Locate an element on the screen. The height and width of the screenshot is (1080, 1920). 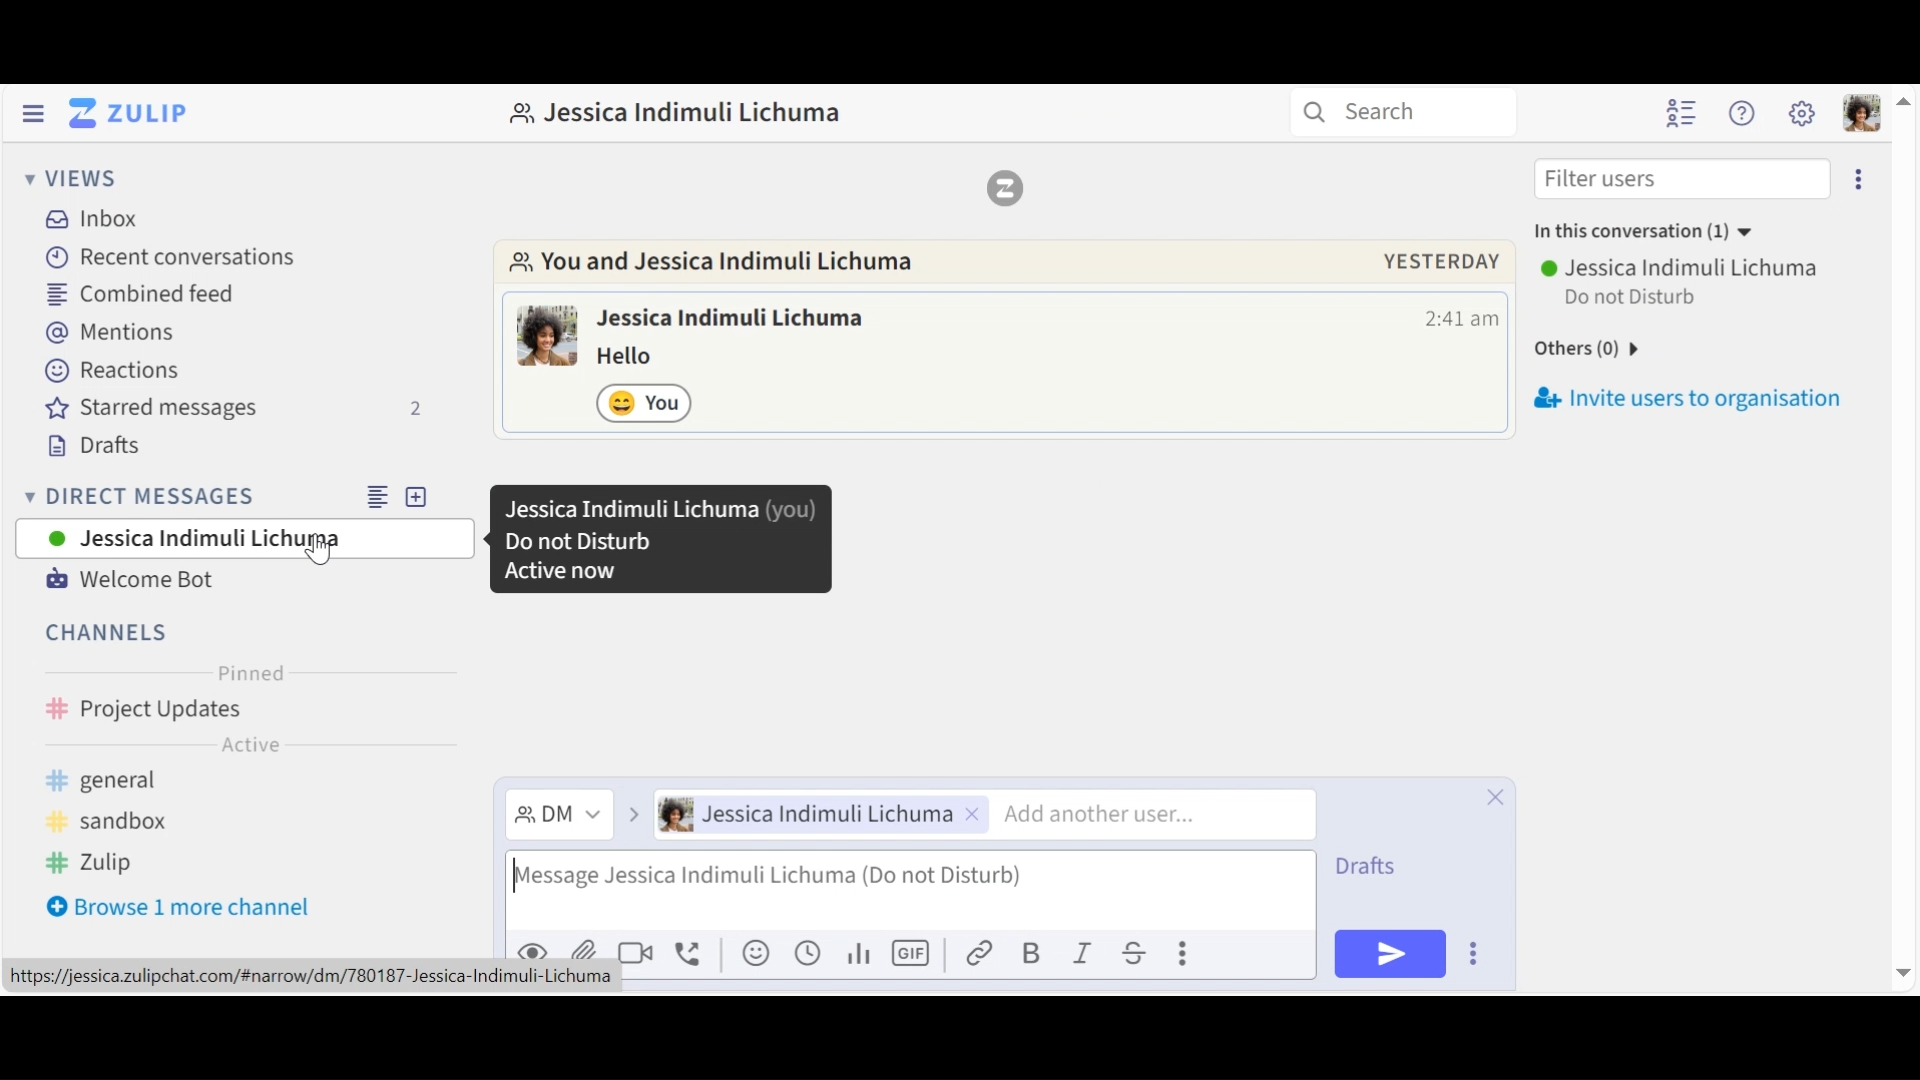
Starred messages is located at coordinates (235, 411).